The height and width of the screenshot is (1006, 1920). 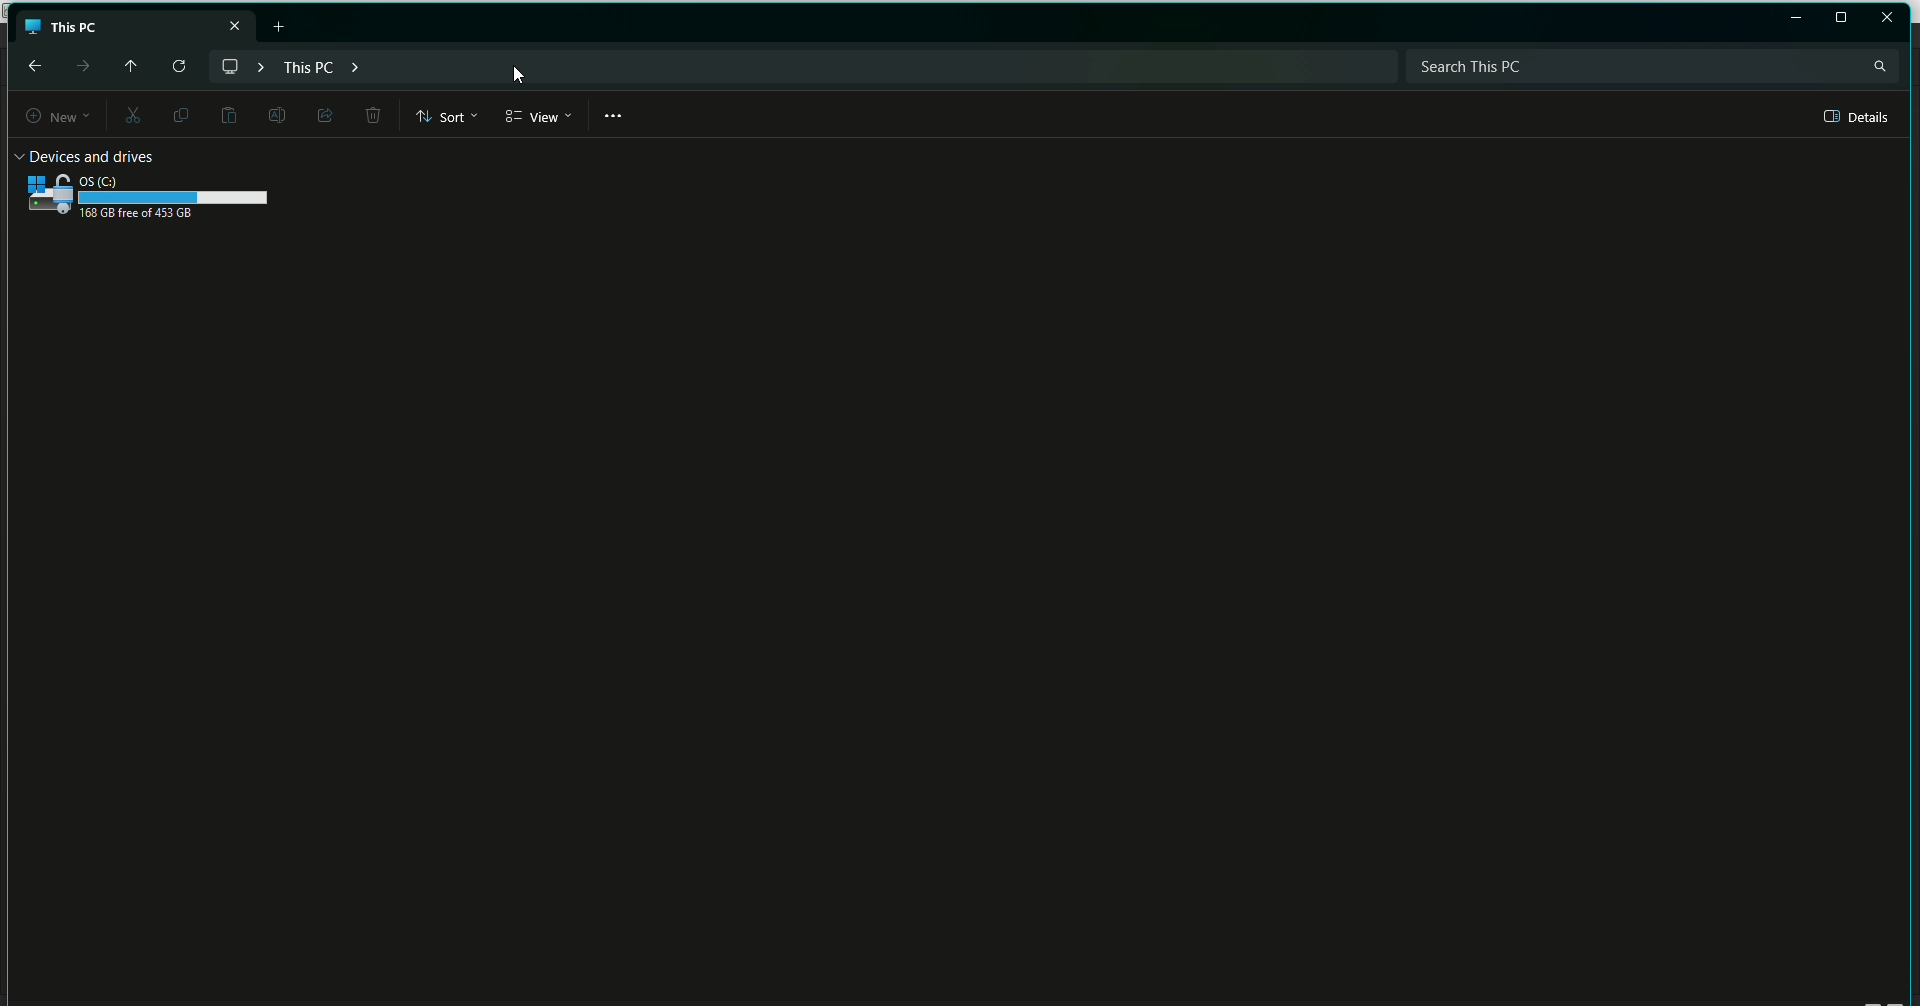 I want to click on Cut, so click(x=129, y=117).